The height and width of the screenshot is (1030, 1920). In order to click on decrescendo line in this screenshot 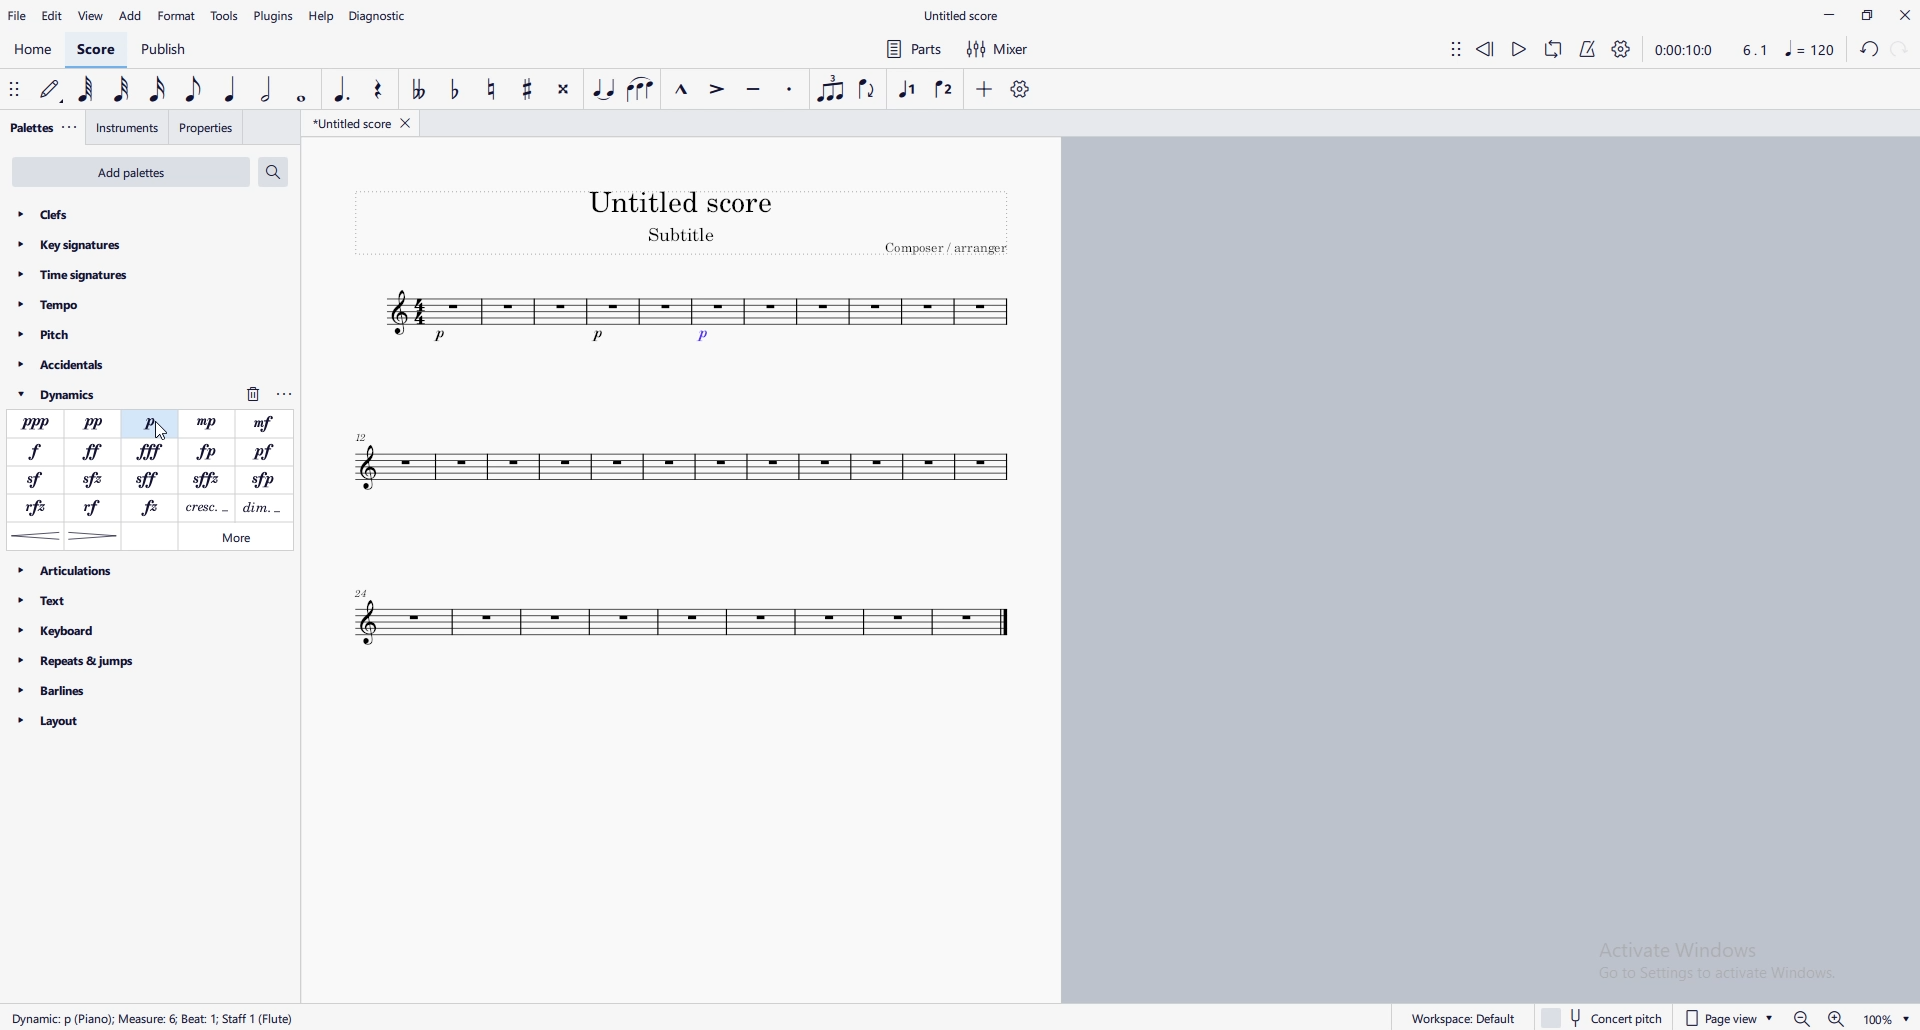, I will do `click(265, 510)`.